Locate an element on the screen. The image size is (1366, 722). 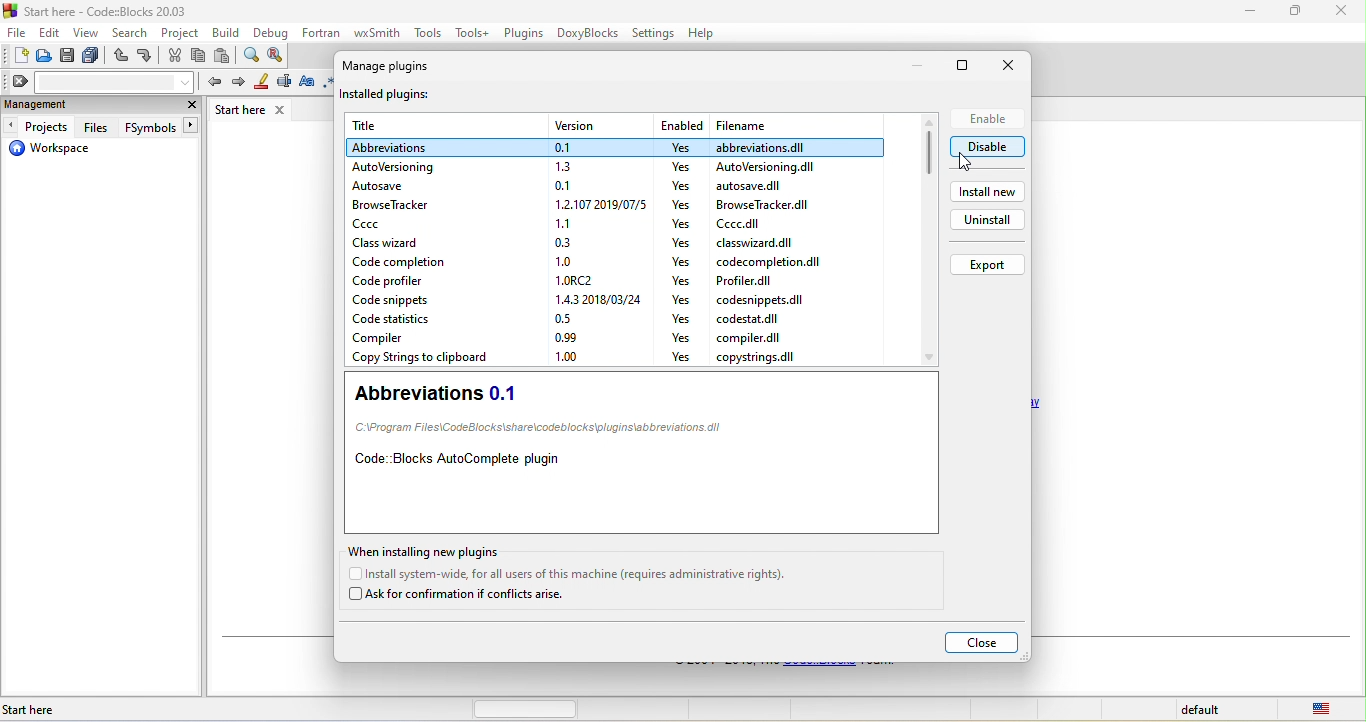
workspace  is located at coordinates (58, 152).